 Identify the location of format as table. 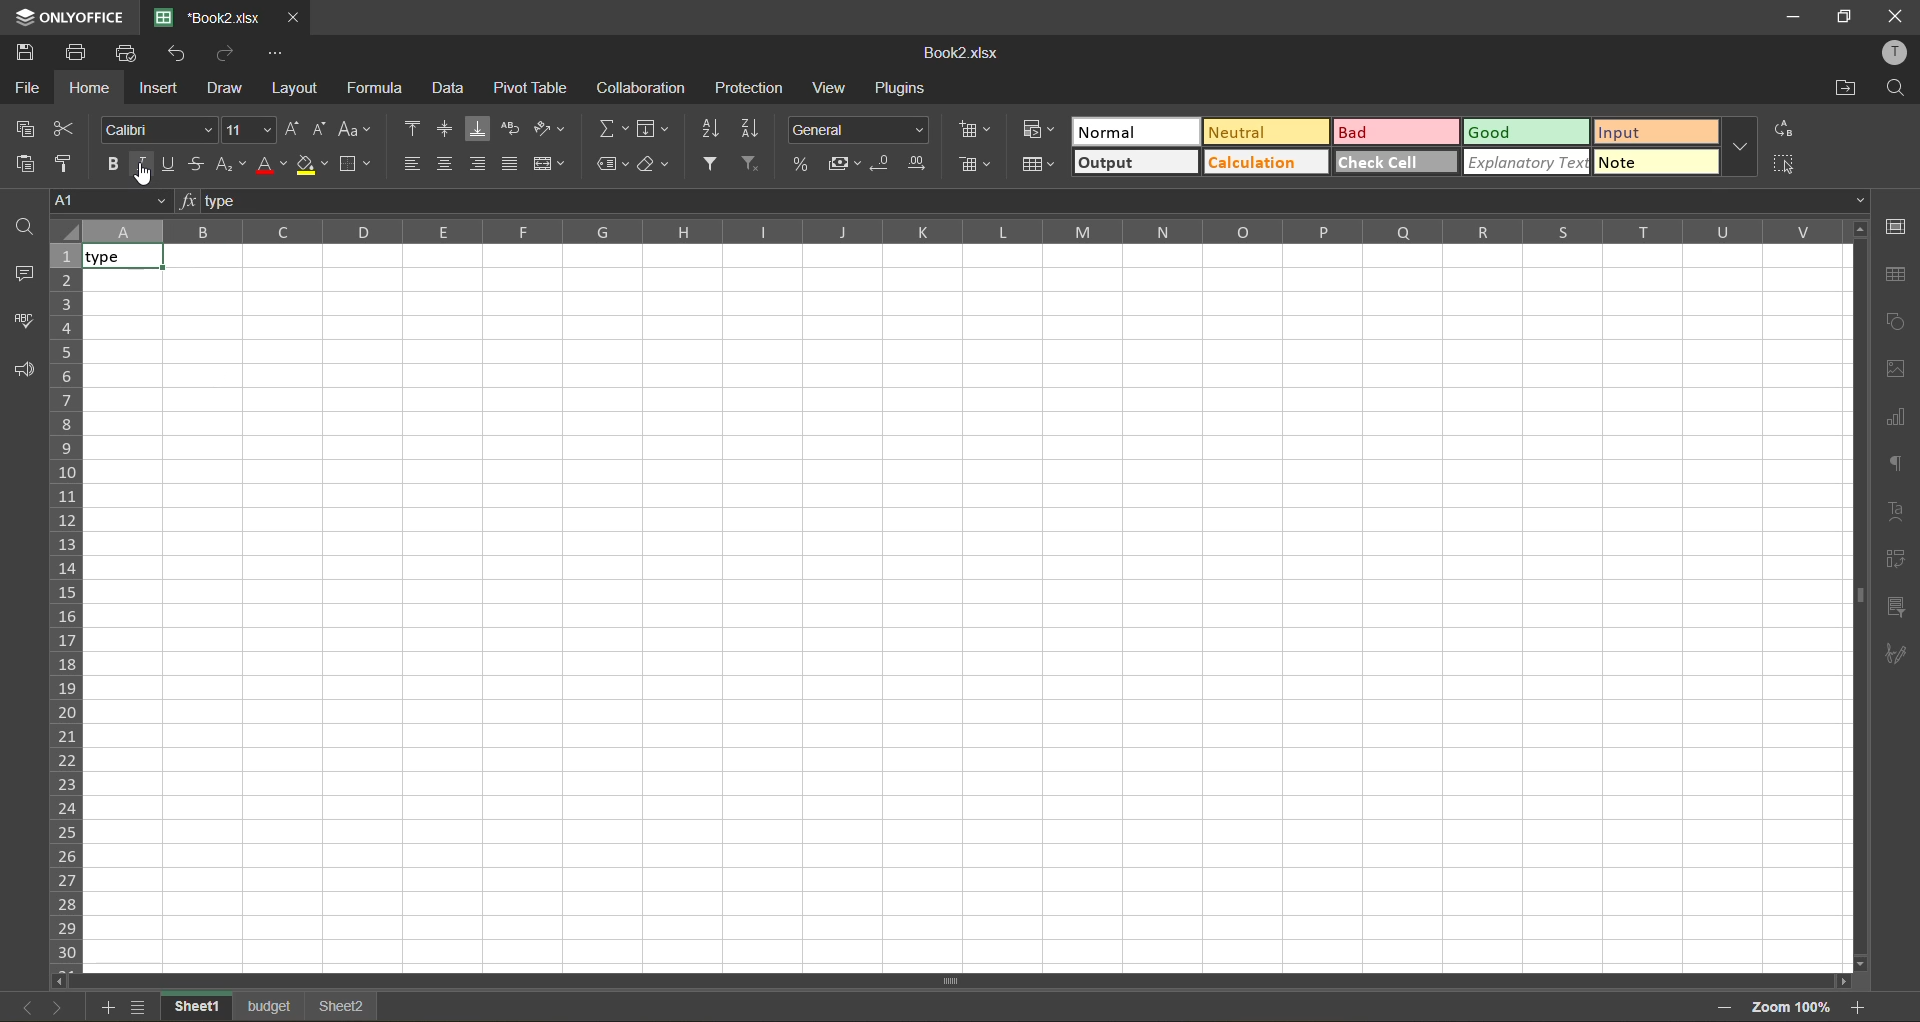
(1038, 166).